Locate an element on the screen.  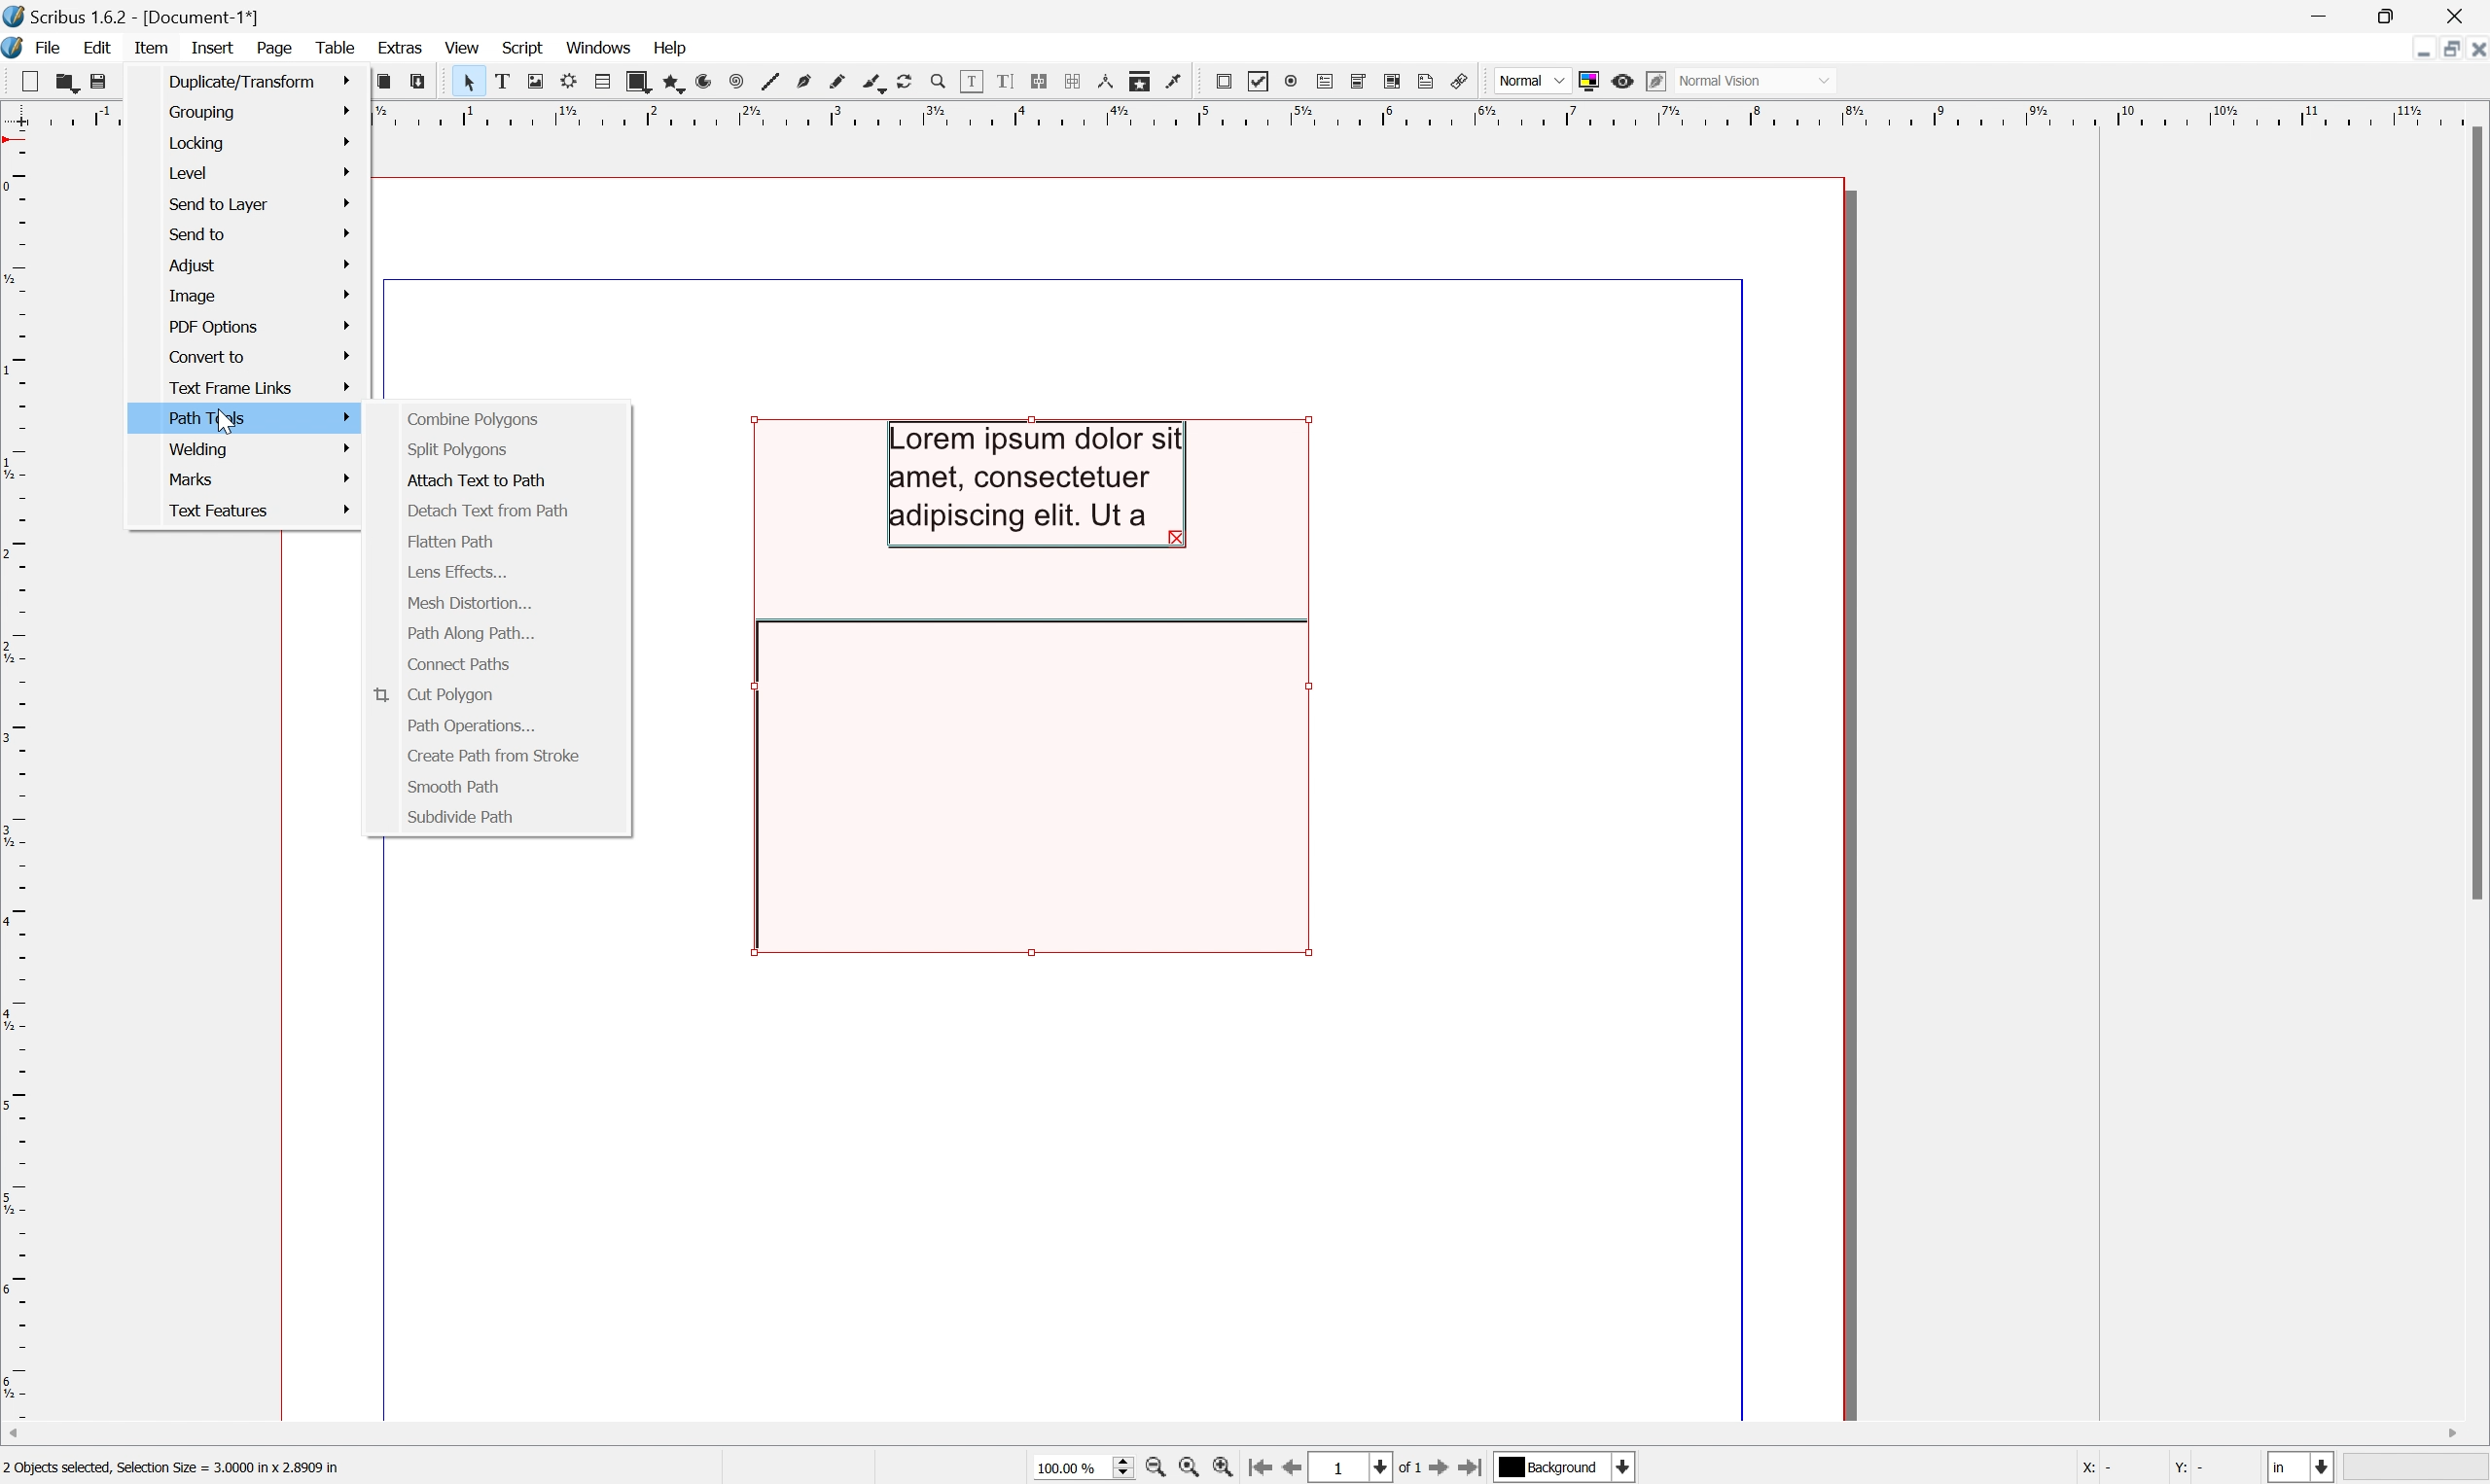
Normal is located at coordinates (1530, 77).